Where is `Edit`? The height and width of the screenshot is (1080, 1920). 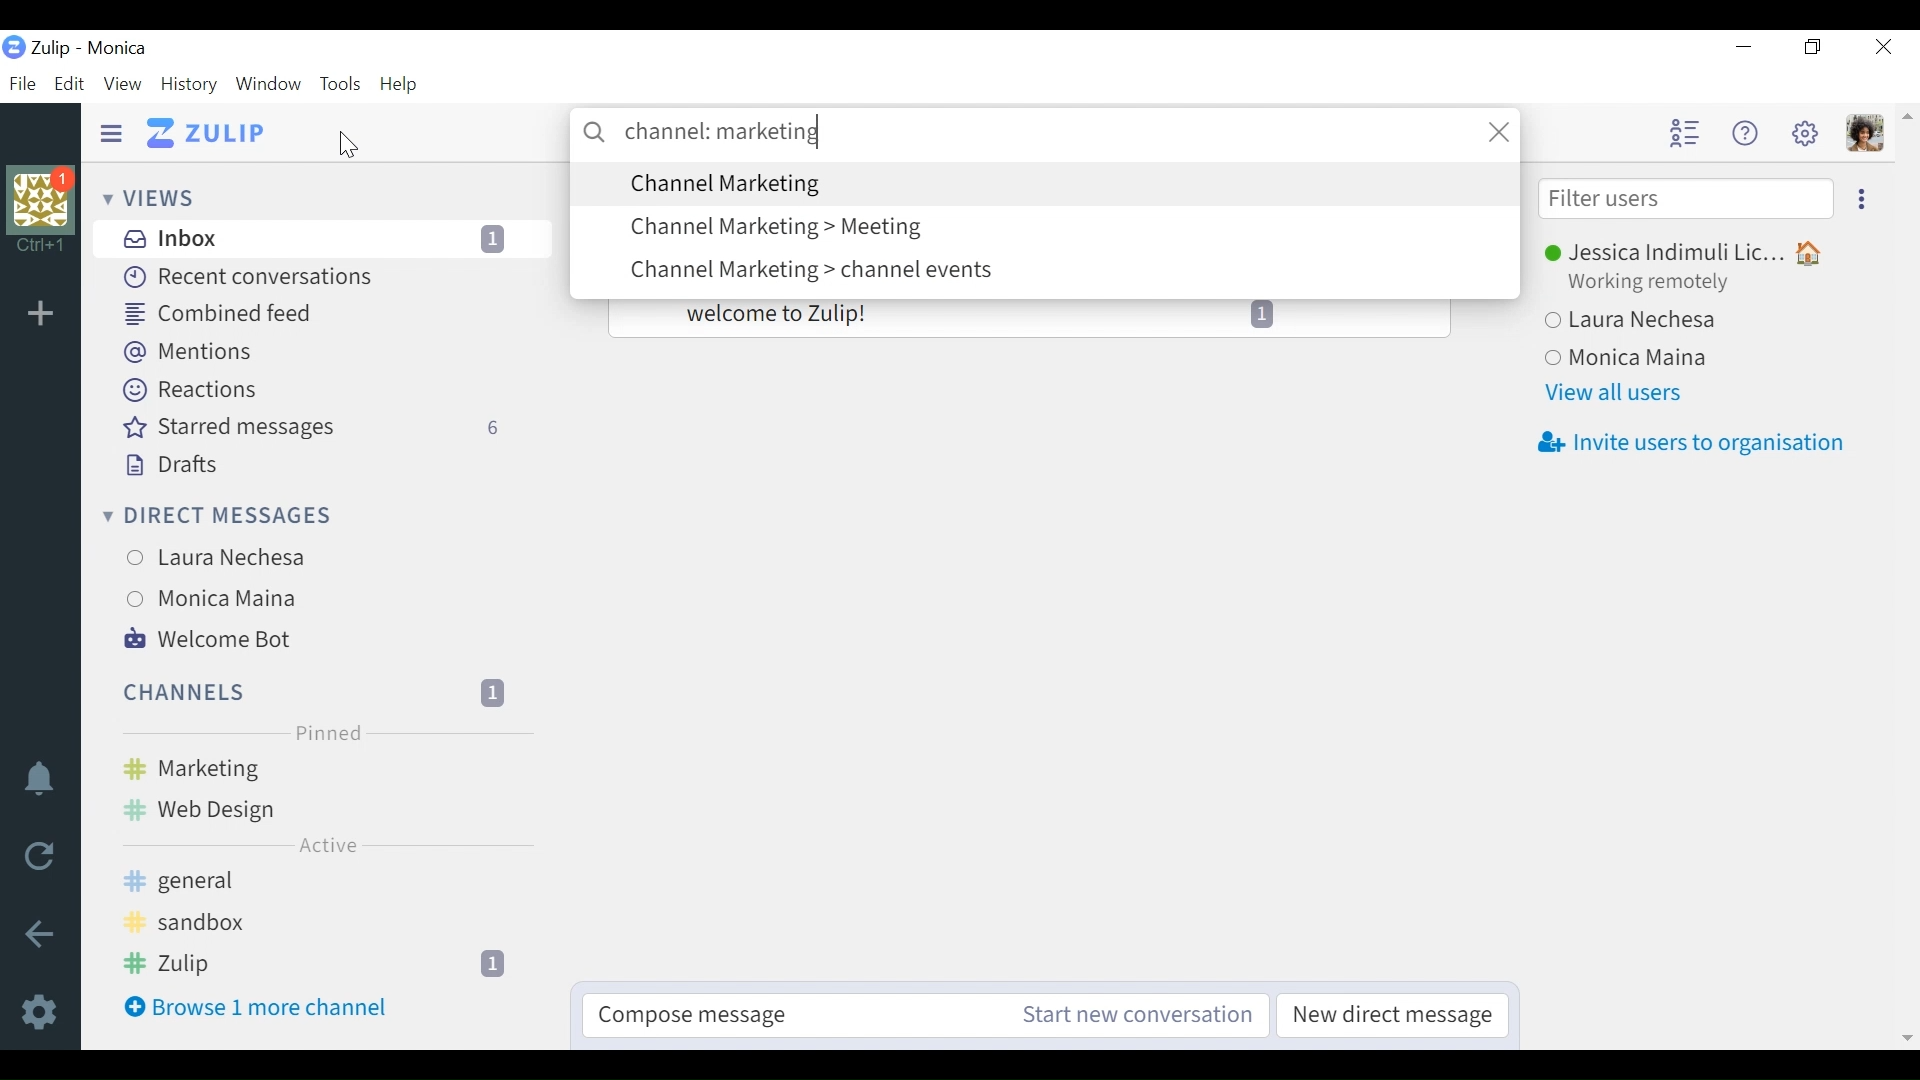 Edit is located at coordinates (71, 85).